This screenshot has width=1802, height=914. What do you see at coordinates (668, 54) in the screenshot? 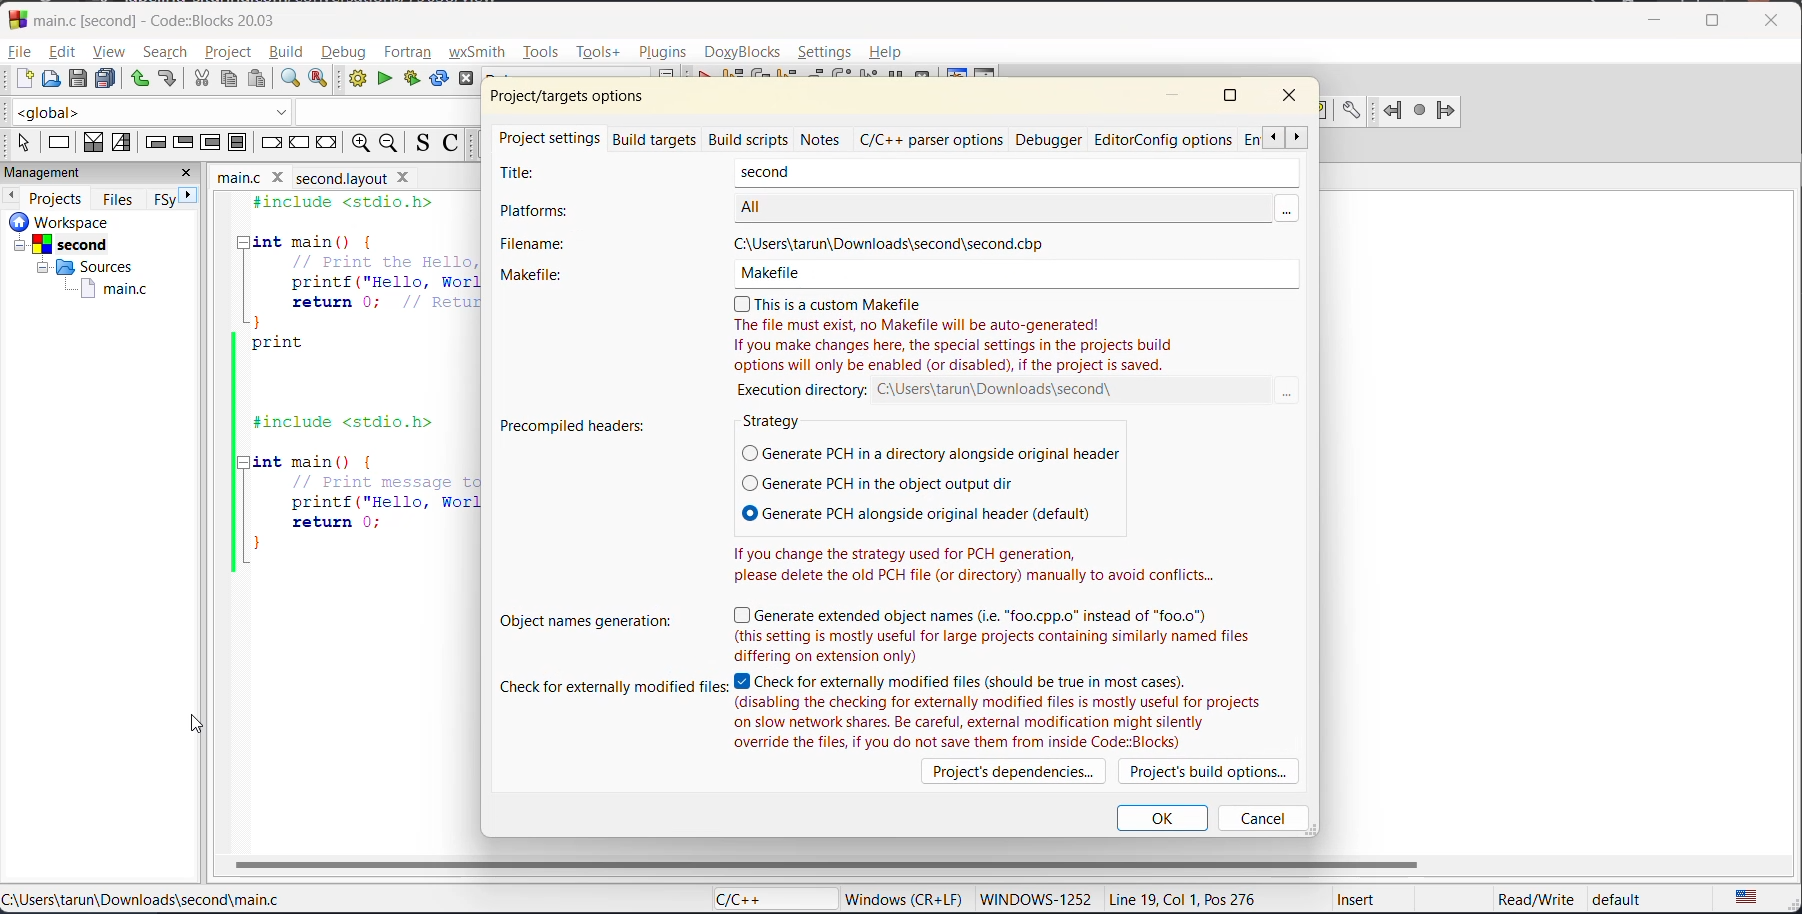
I see `plugins` at bounding box center [668, 54].